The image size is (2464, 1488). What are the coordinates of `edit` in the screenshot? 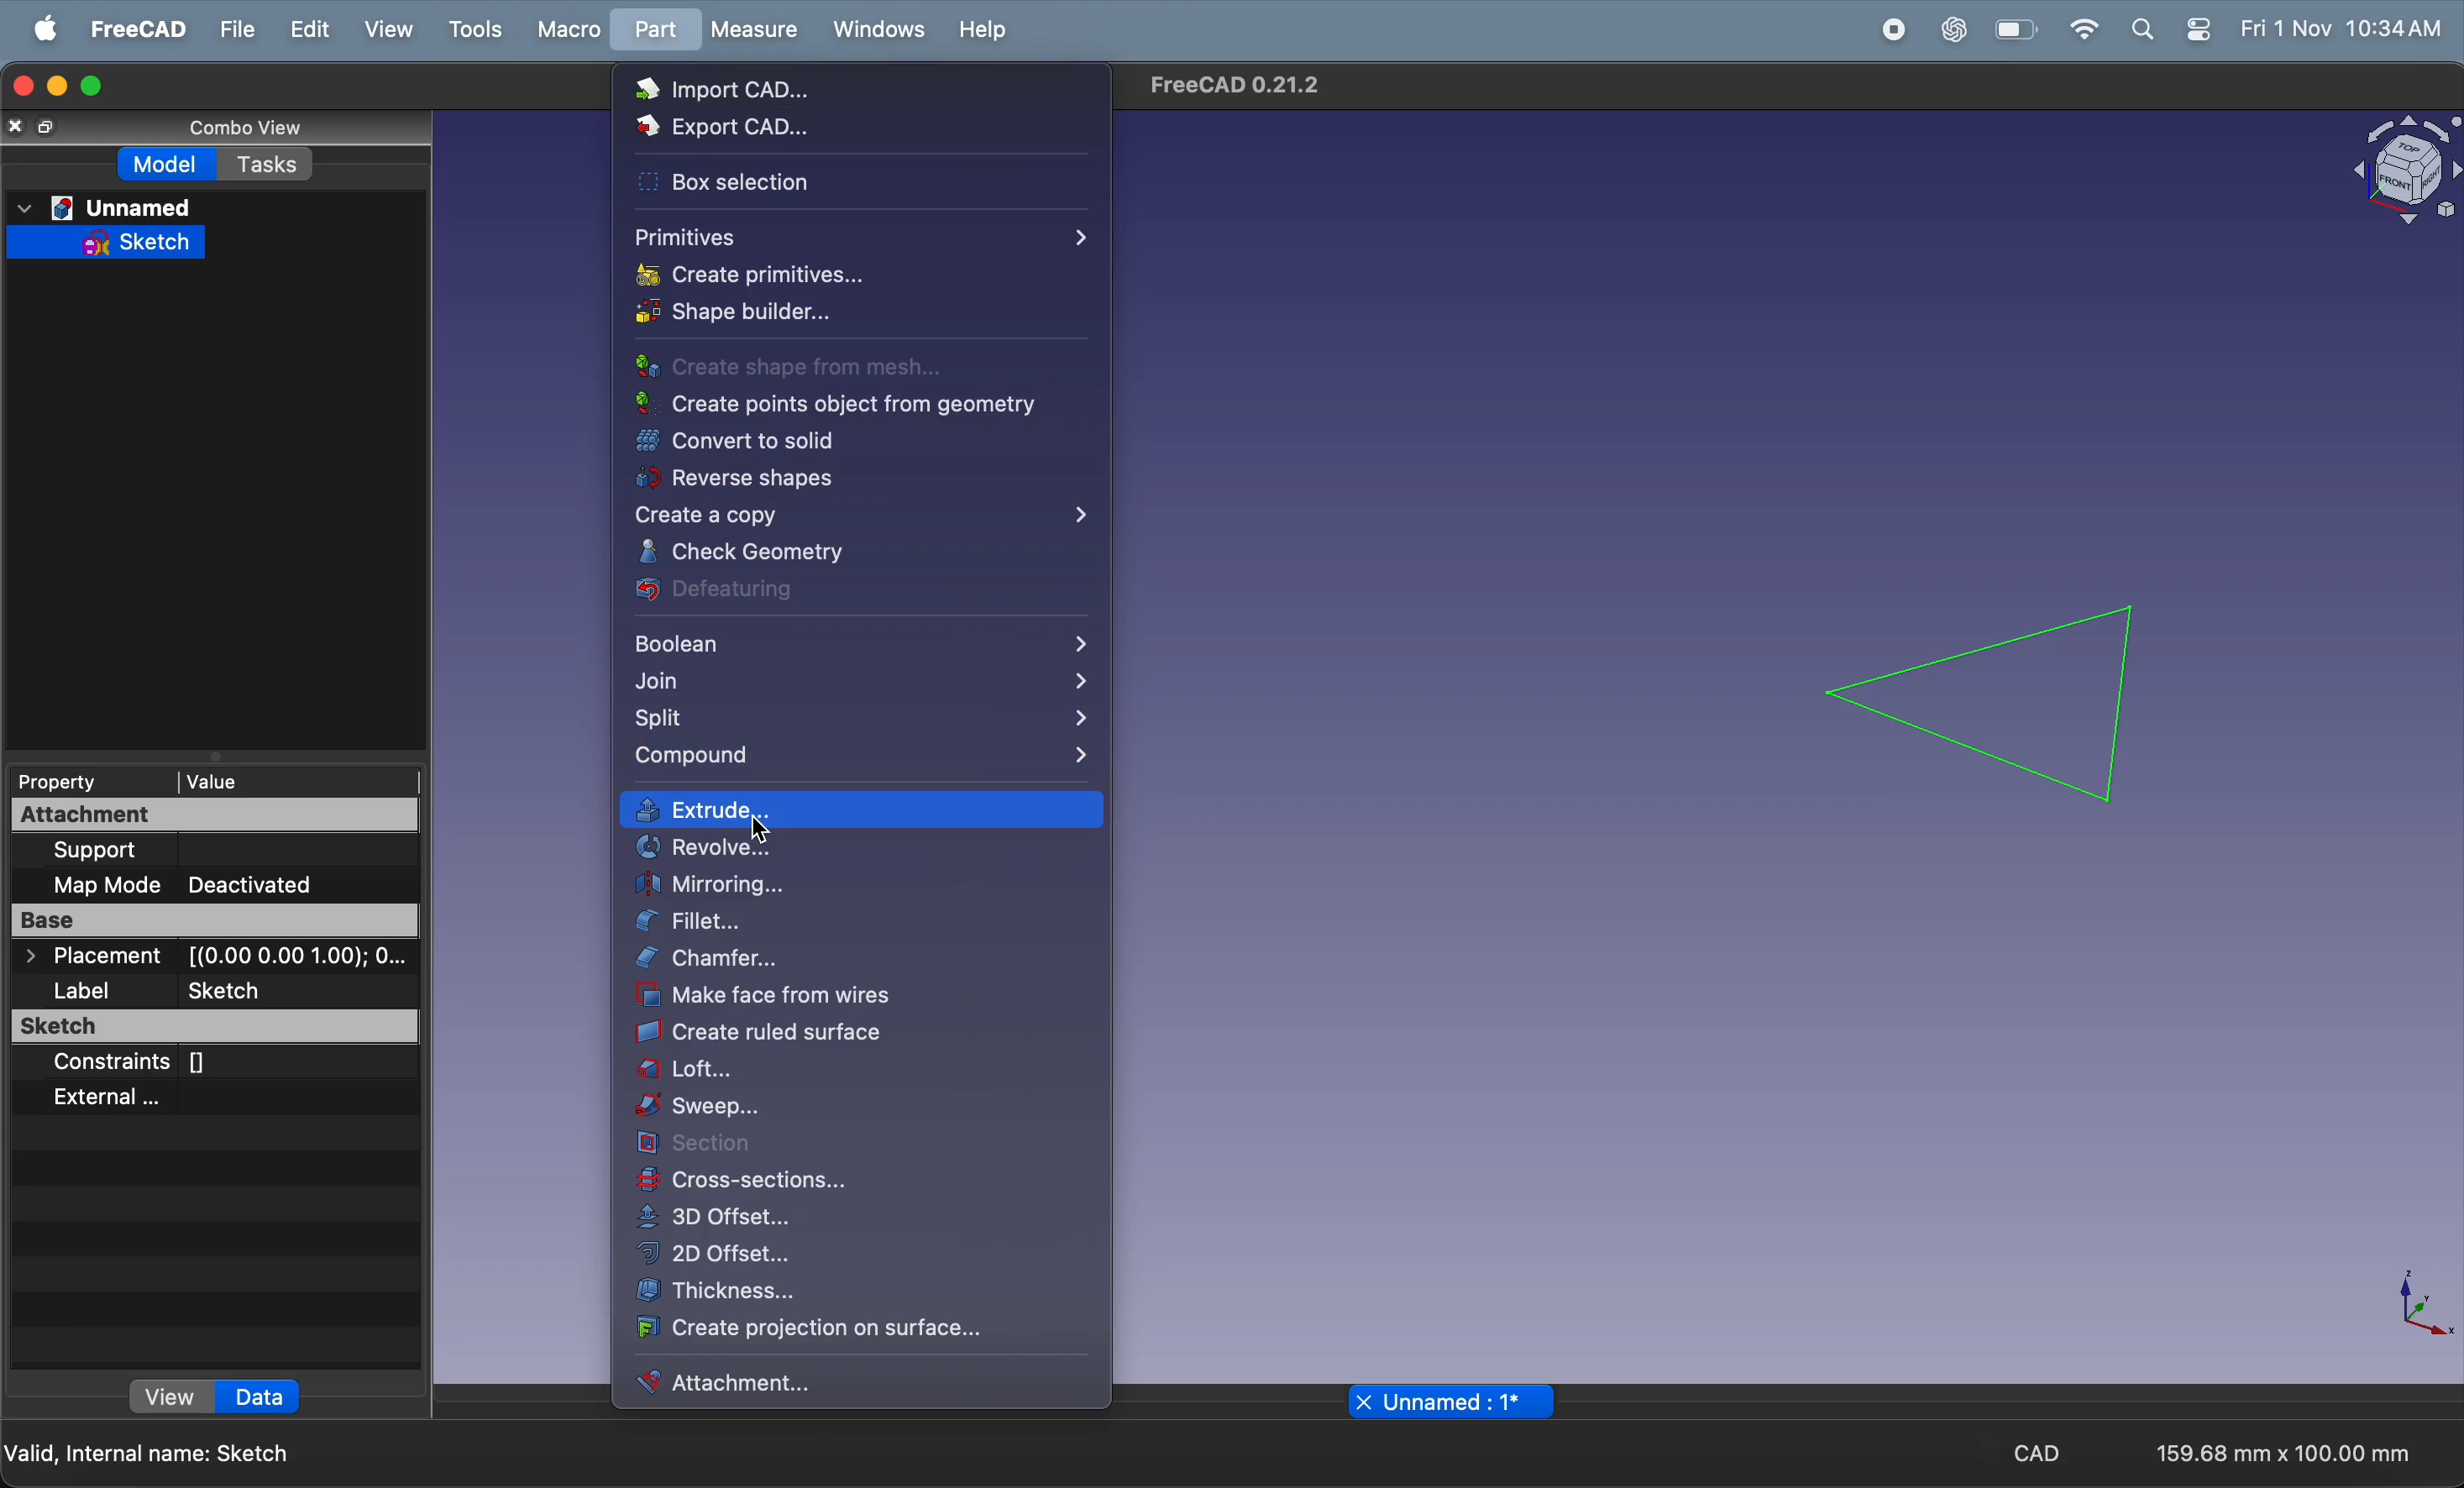 It's located at (312, 26).